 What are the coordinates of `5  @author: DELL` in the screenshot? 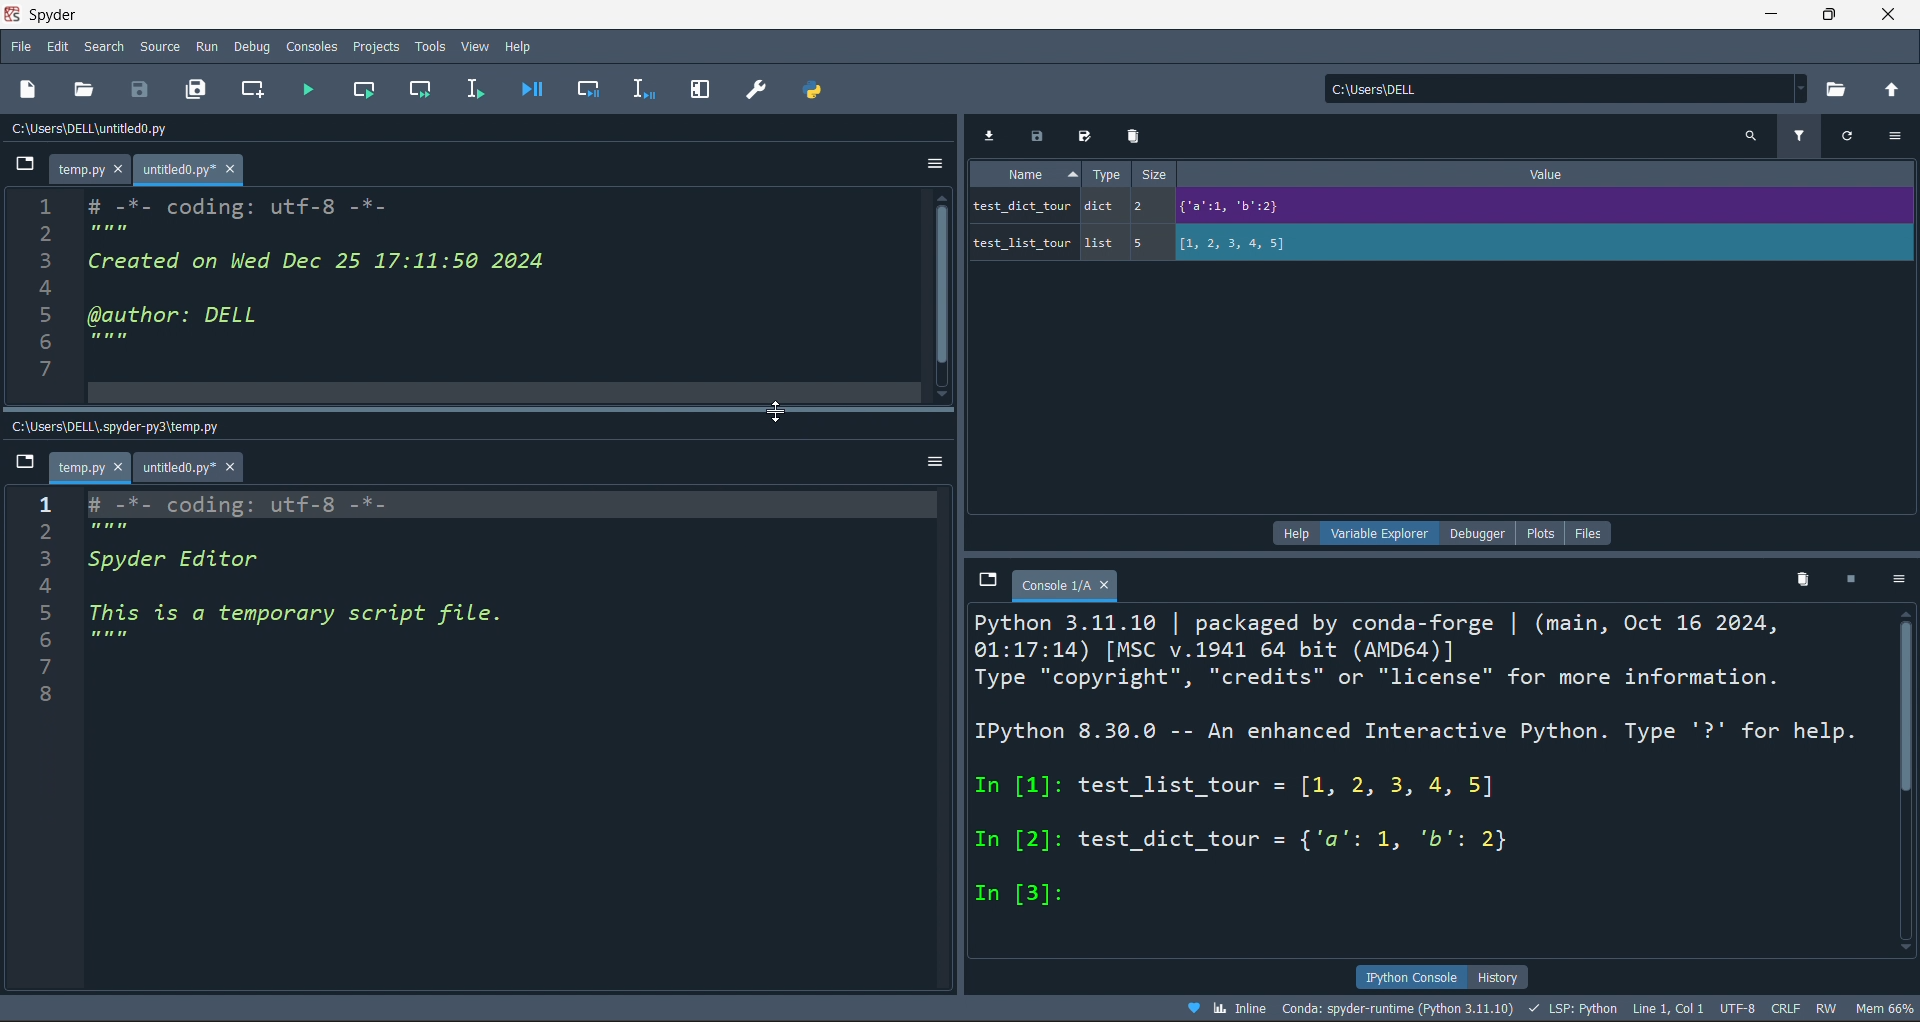 It's located at (189, 317).